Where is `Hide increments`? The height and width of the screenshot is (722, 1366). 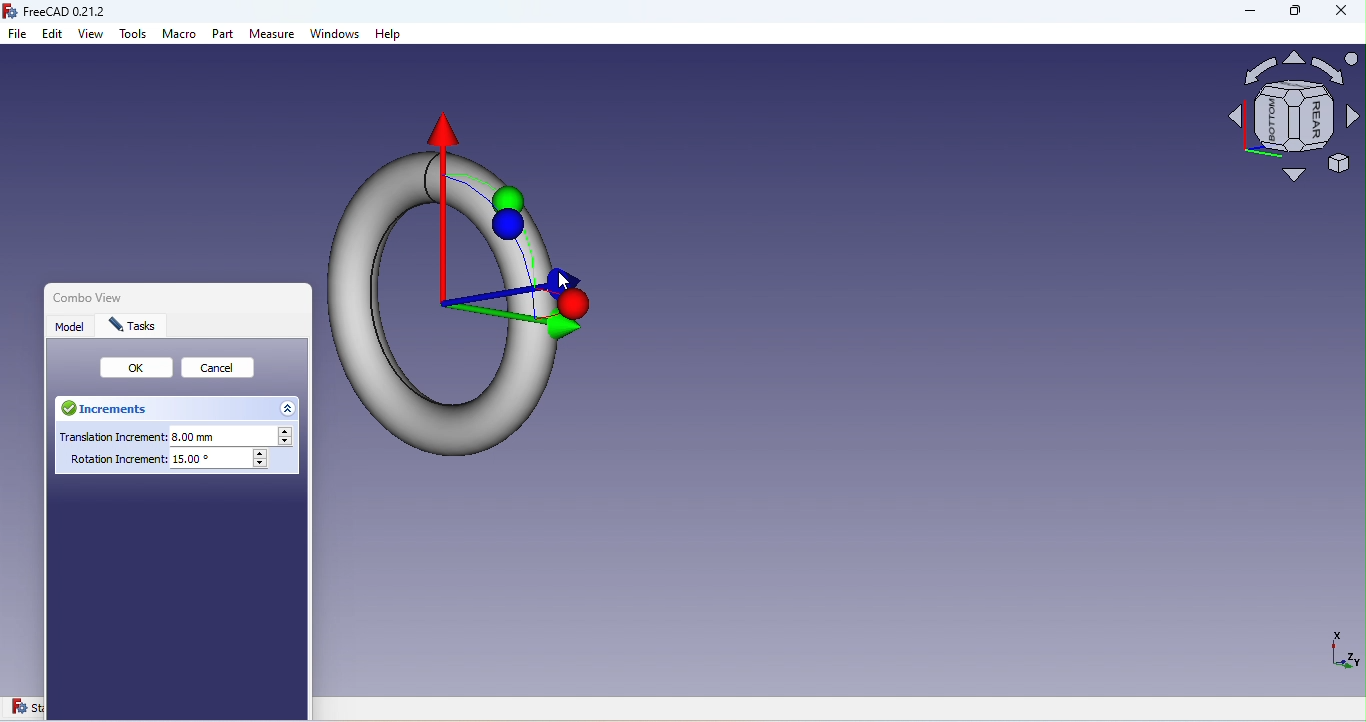 Hide increments is located at coordinates (289, 407).